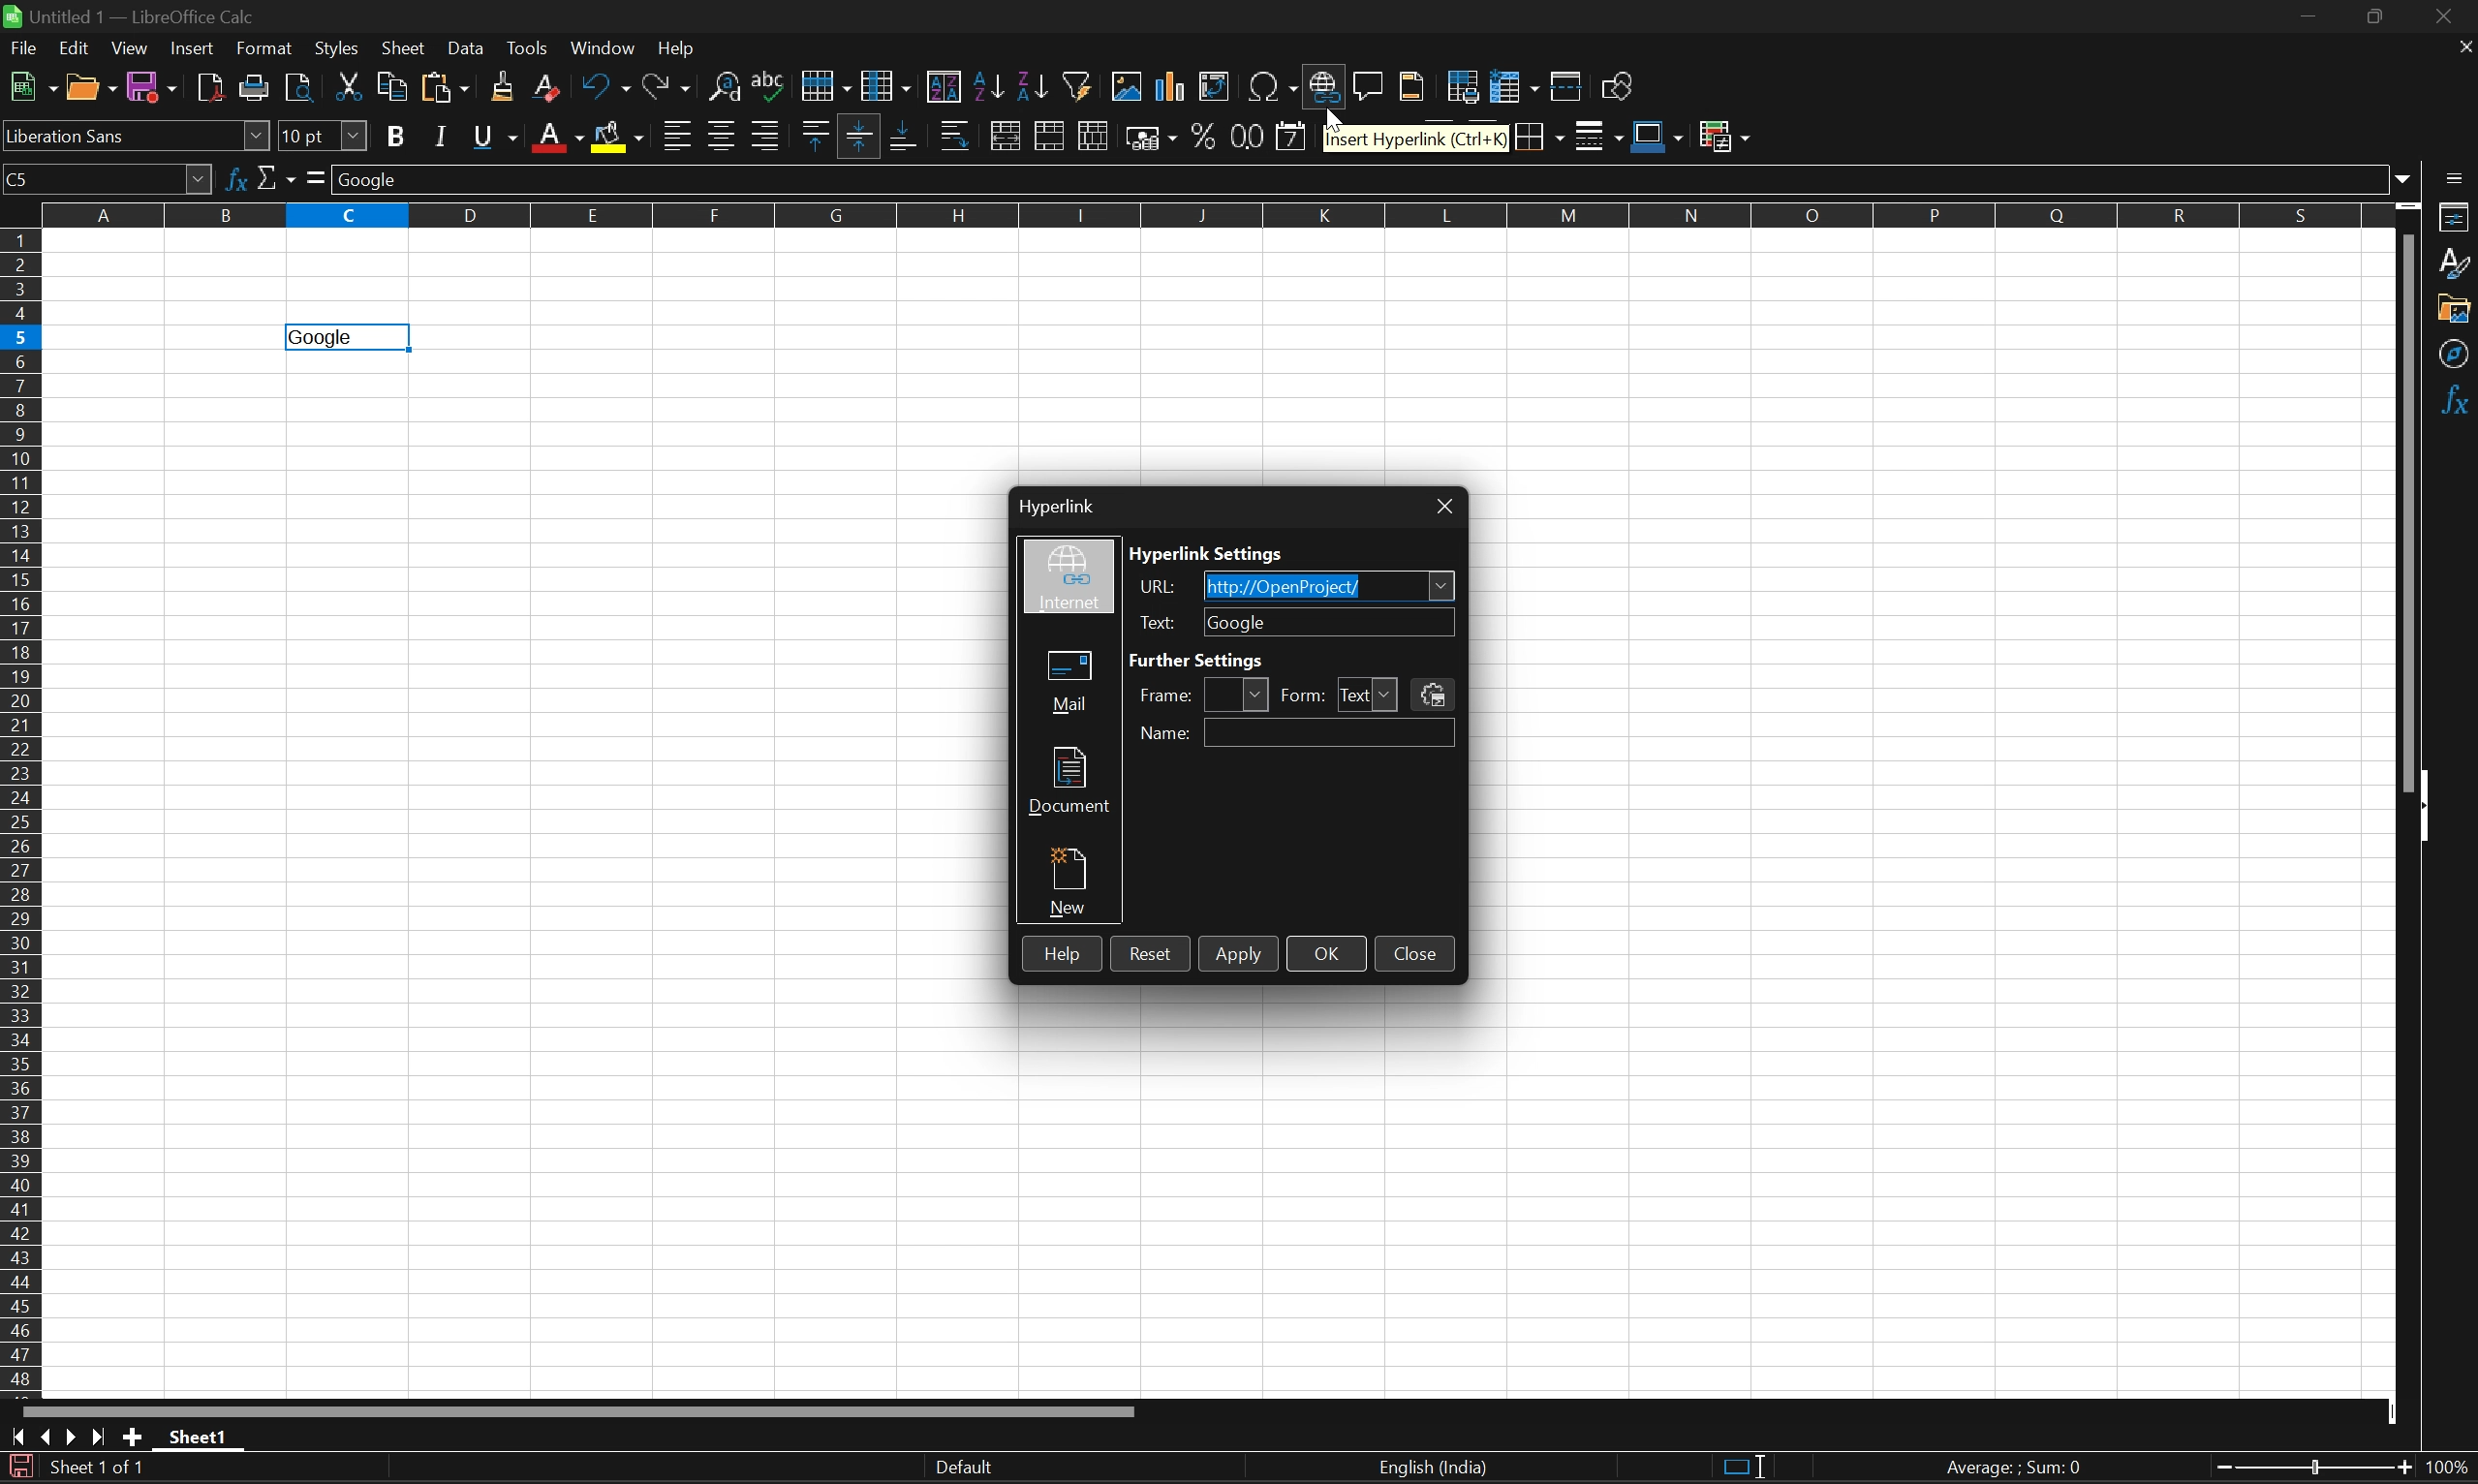 The height and width of the screenshot is (1484, 2478). I want to click on Drop down, so click(1390, 694).